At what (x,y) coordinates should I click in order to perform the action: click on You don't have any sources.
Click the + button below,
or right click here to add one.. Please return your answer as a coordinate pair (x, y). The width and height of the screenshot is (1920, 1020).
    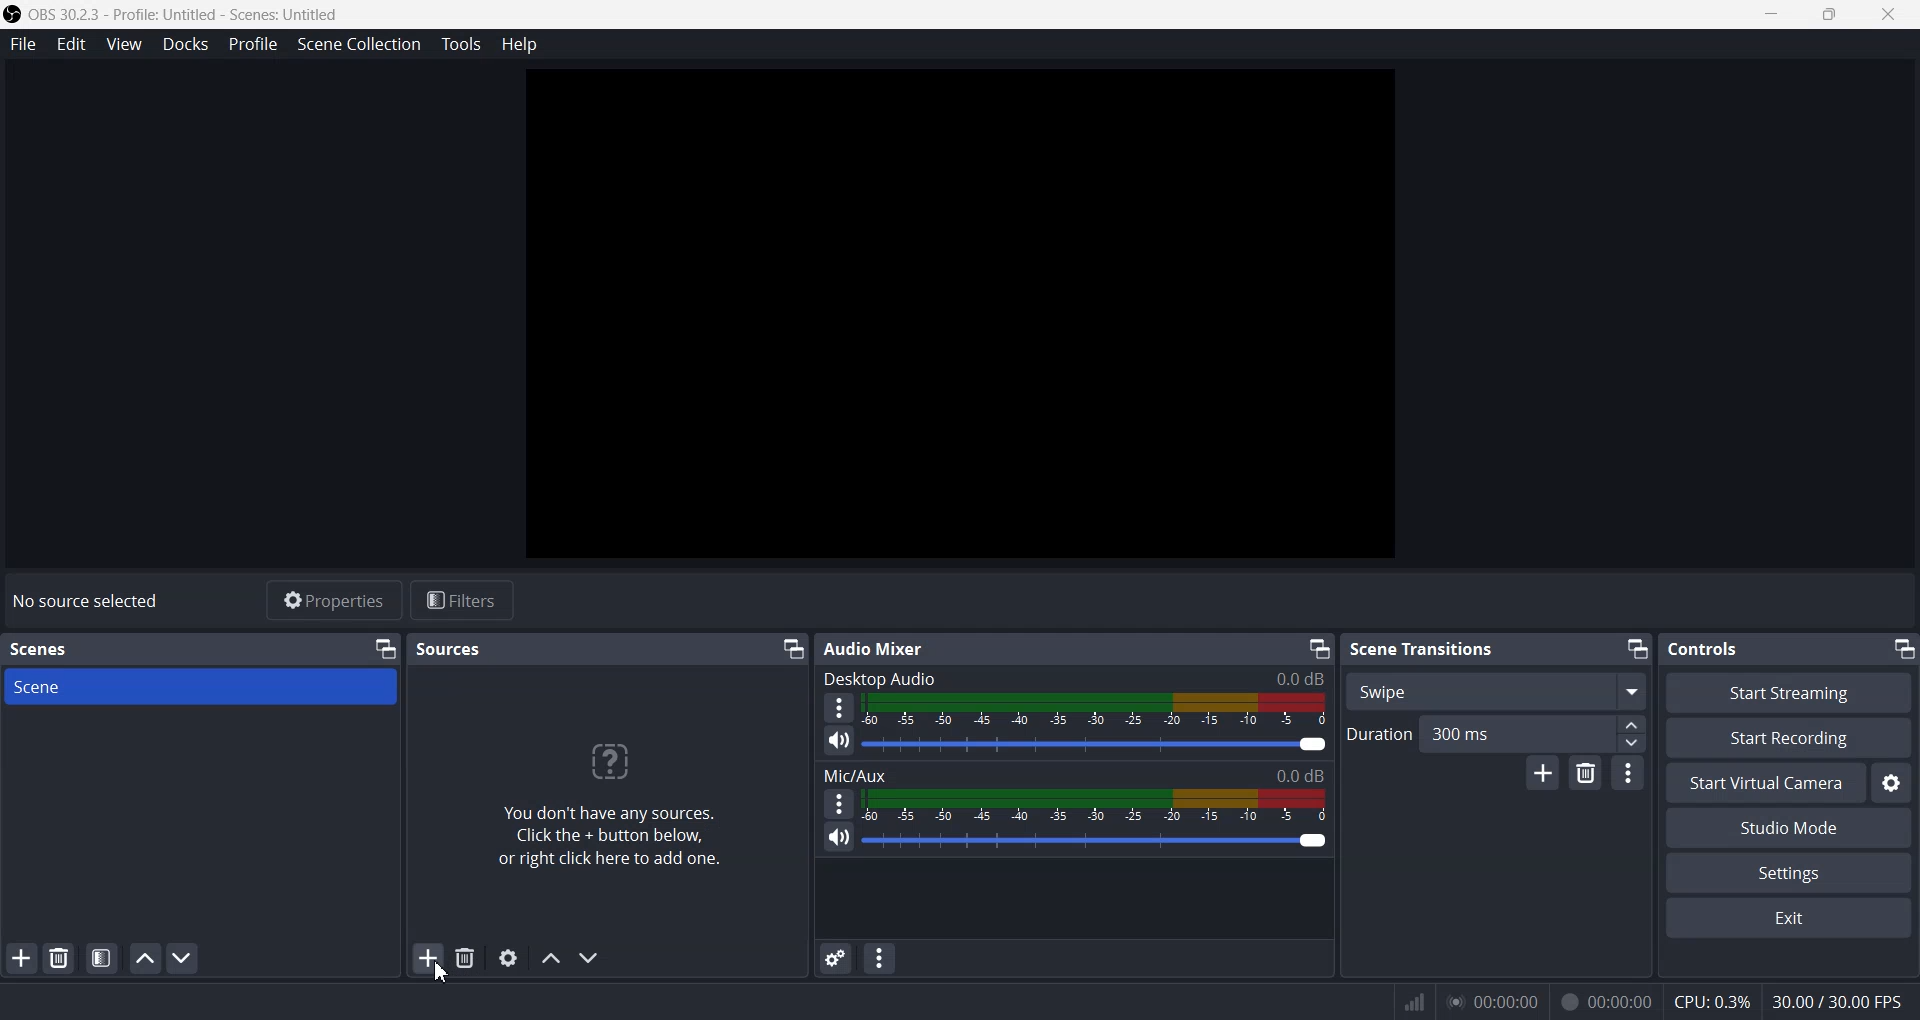
    Looking at the image, I should click on (606, 802).